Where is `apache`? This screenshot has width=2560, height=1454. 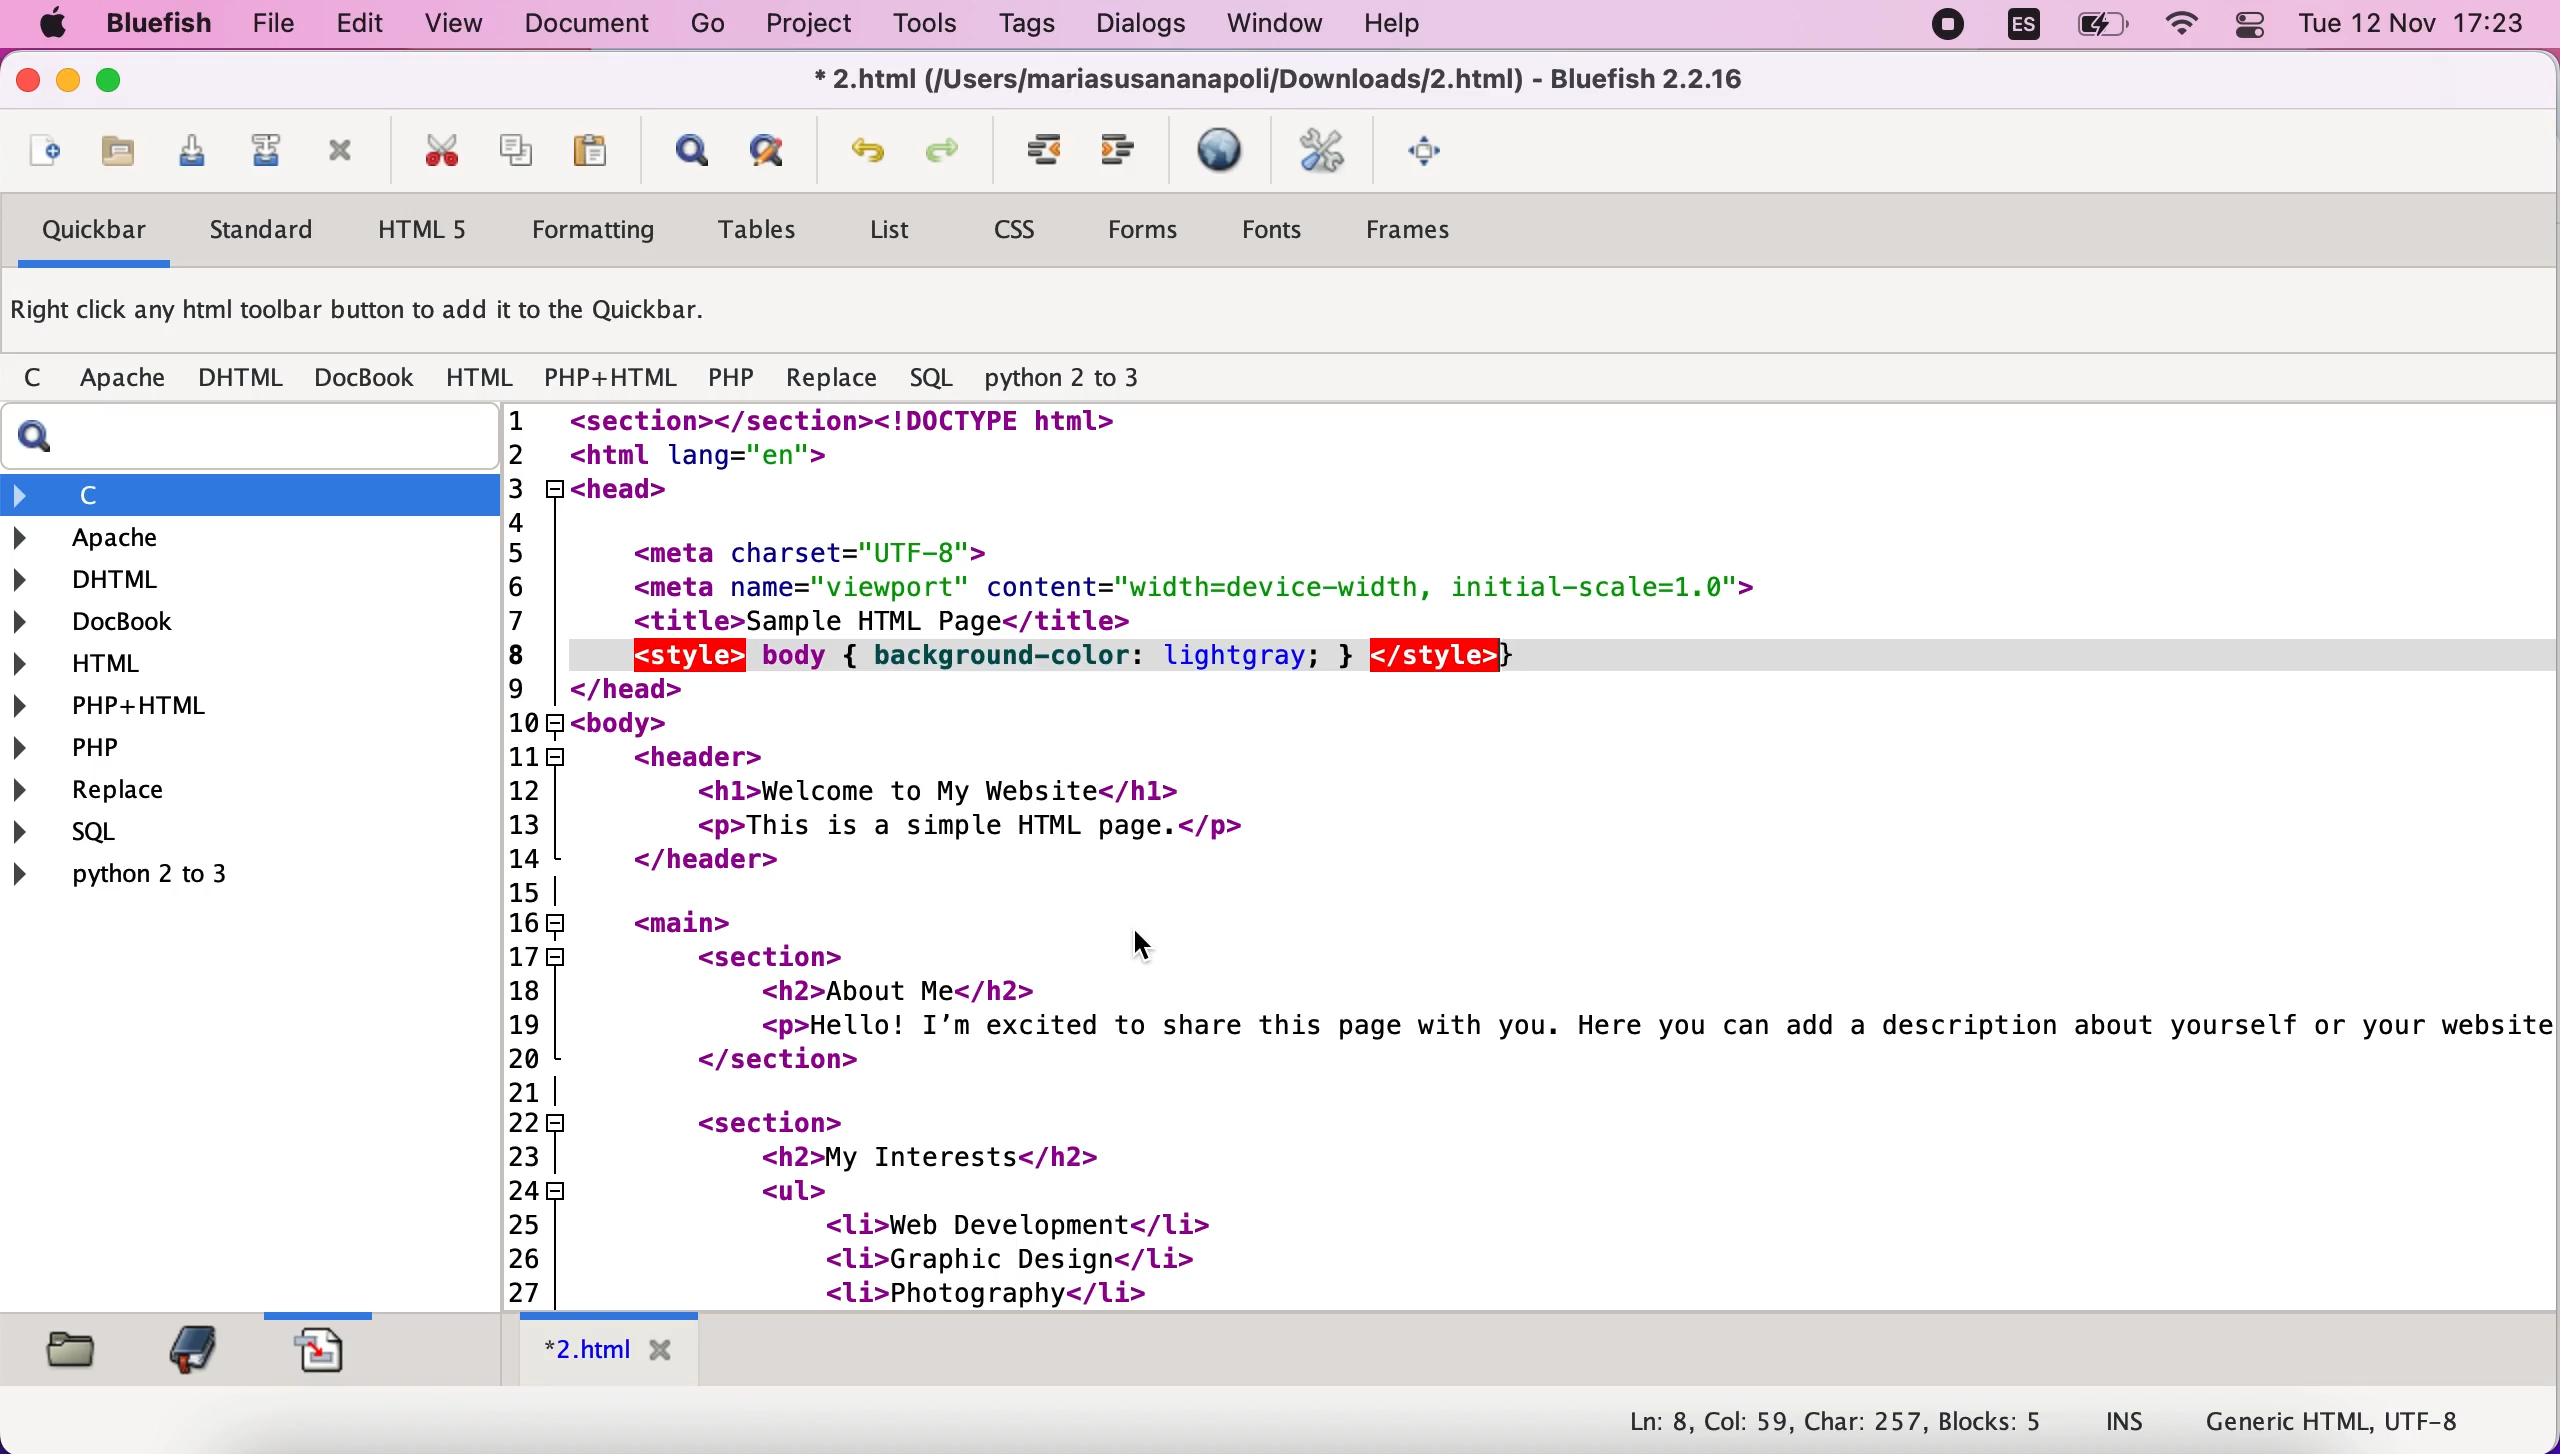 apache is located at coordinates (128, 378).